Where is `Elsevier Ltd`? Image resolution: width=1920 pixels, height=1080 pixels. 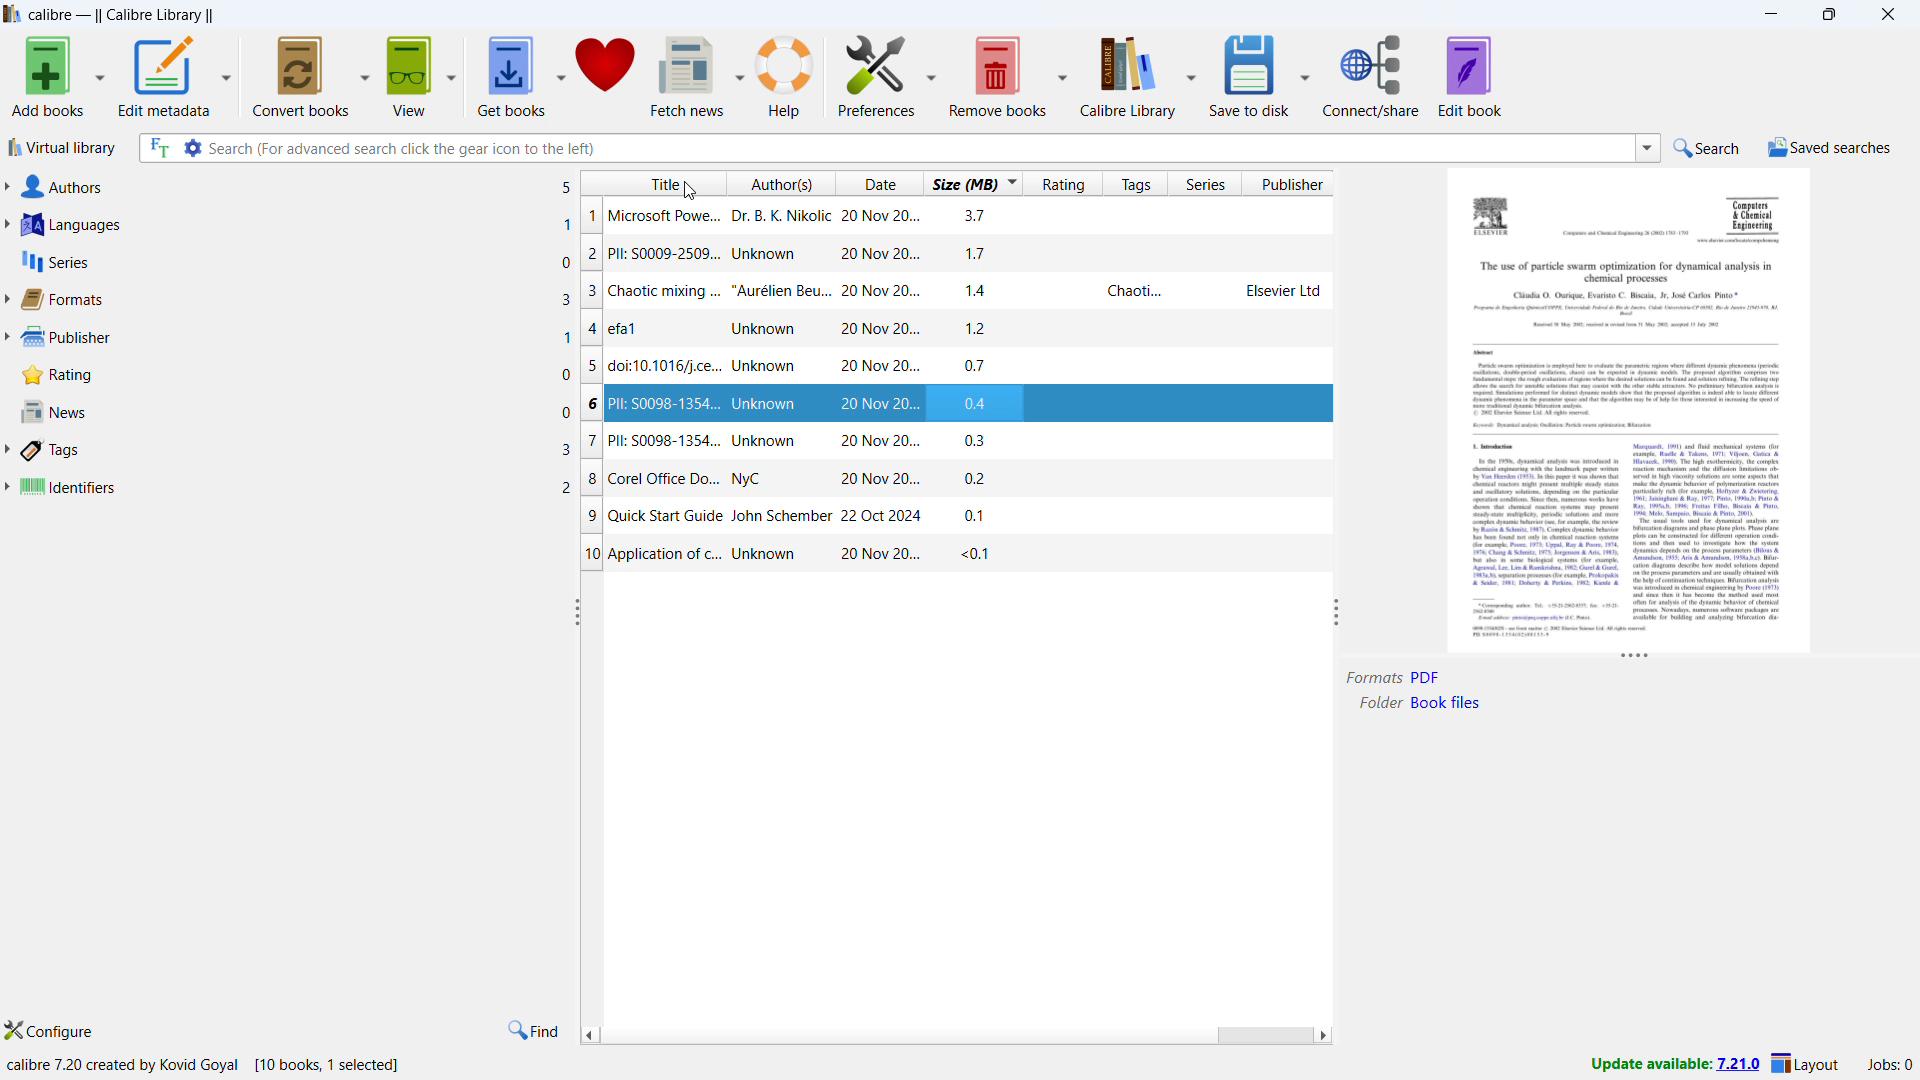
Elsevier Ltd is located at coordinates (1284, 292).